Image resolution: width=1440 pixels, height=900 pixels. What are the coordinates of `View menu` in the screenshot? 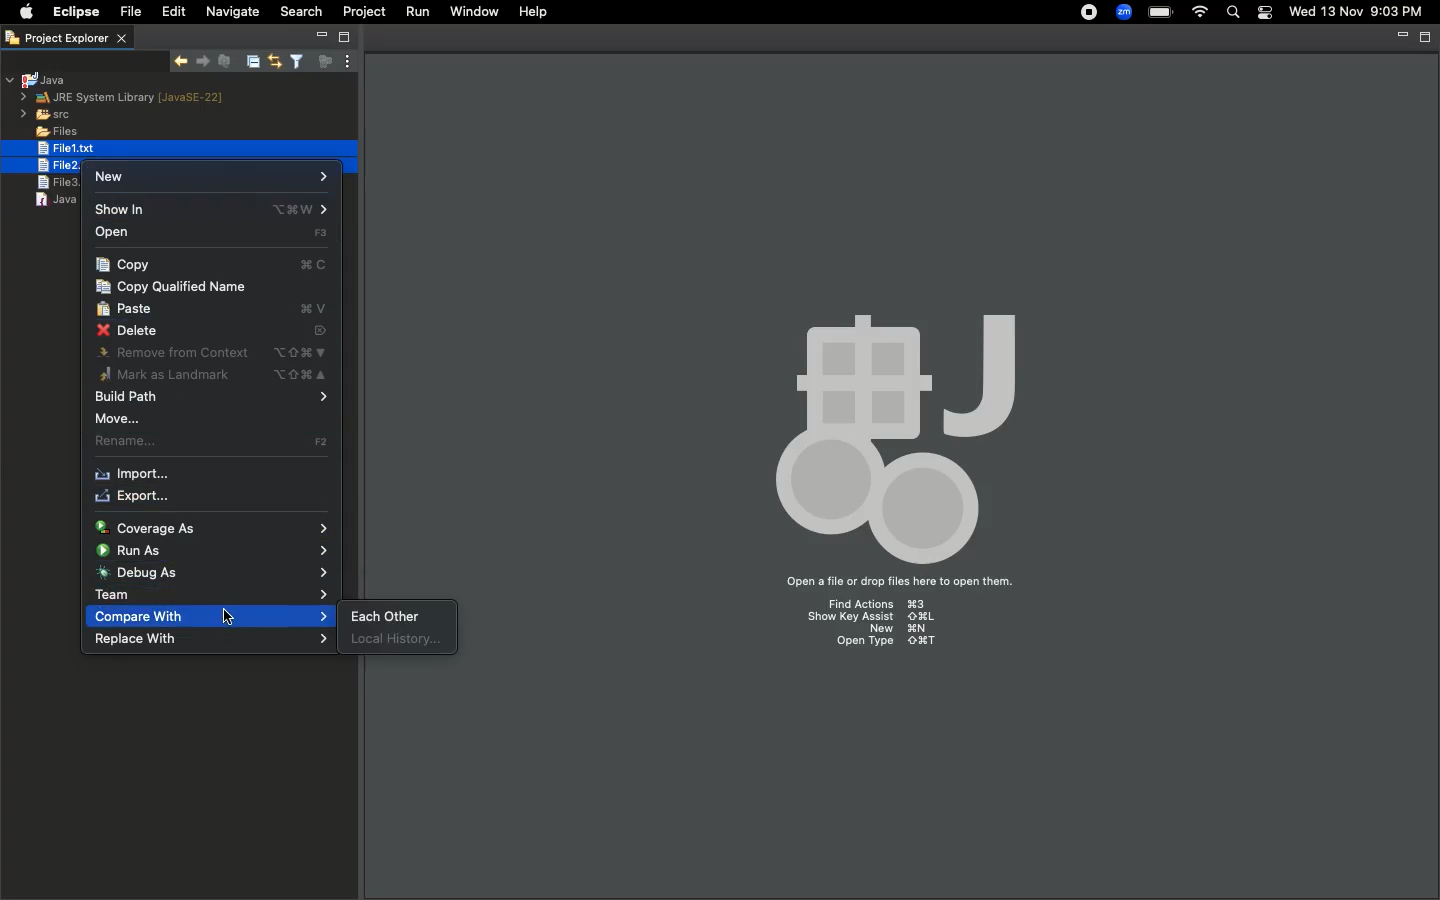 It's located at (345, 62).